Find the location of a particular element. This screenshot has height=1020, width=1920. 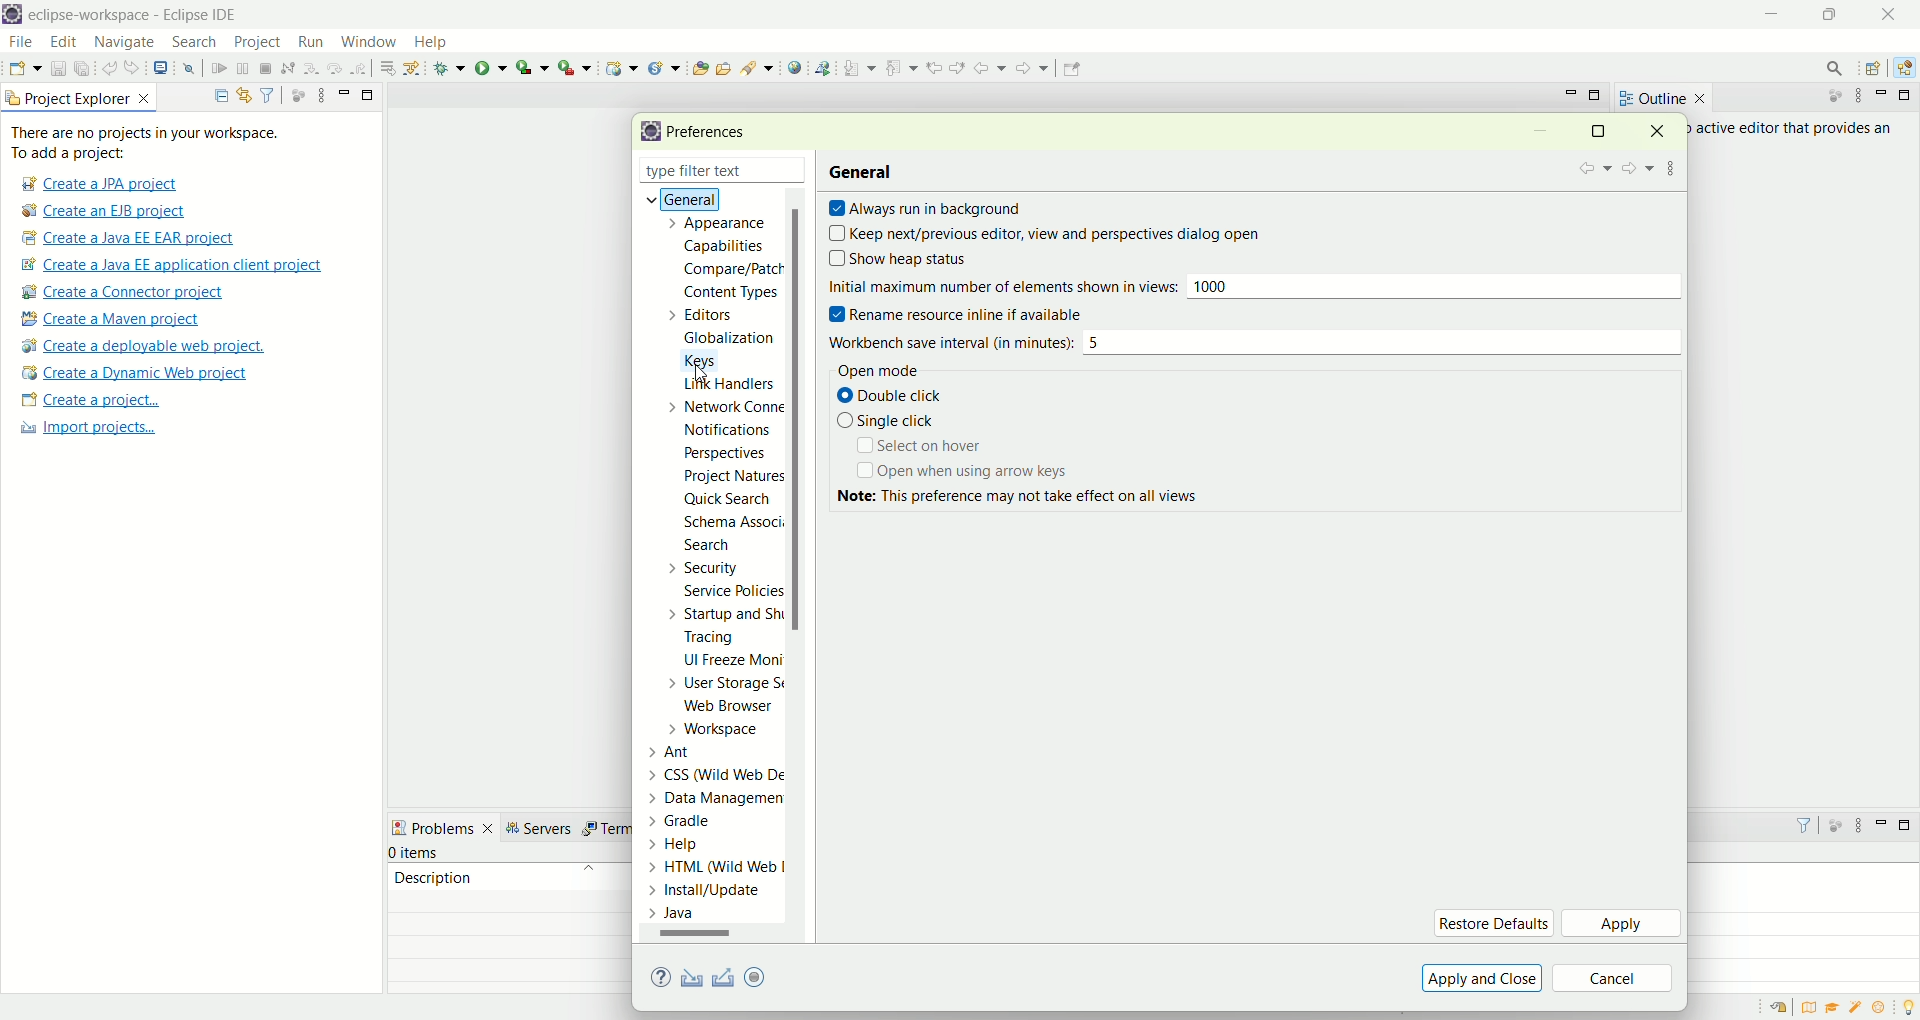

focus on active task is located at coordinates (296, 94).